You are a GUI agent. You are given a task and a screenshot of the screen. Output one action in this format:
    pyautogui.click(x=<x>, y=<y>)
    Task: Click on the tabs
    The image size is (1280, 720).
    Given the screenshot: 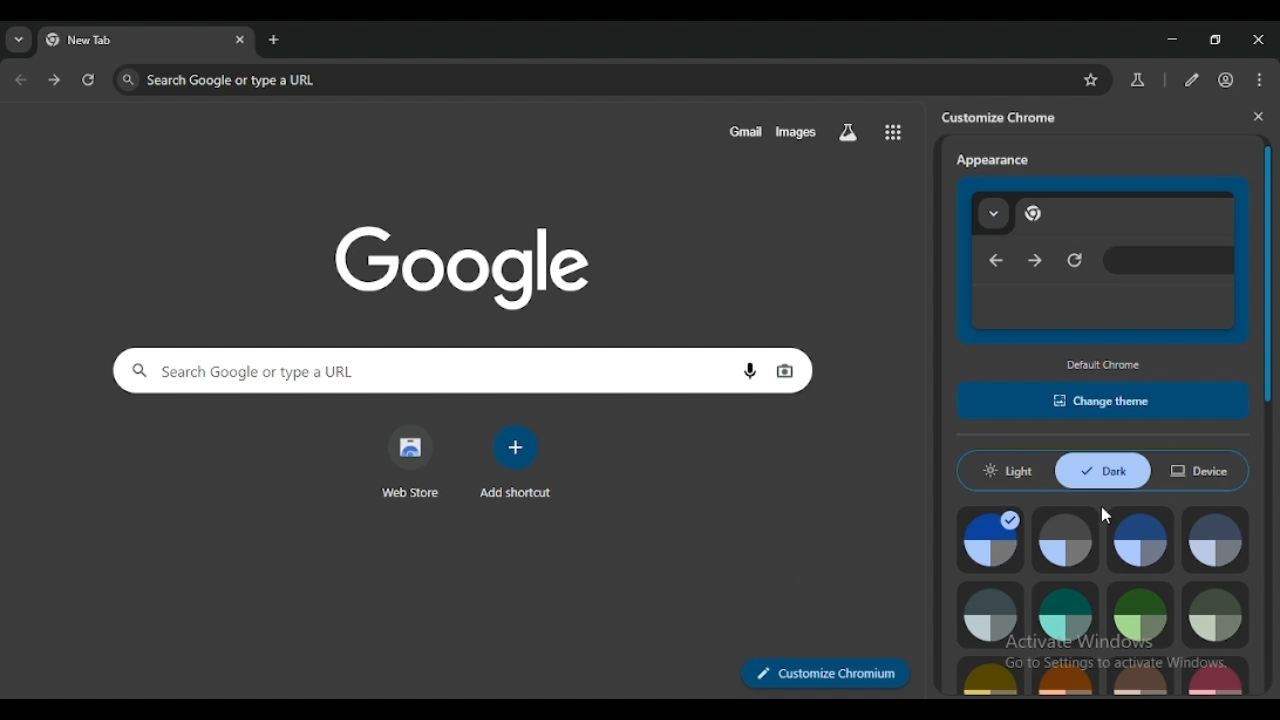 What is the action you would take?
    pyautogui.click(x=987, y=215)
    